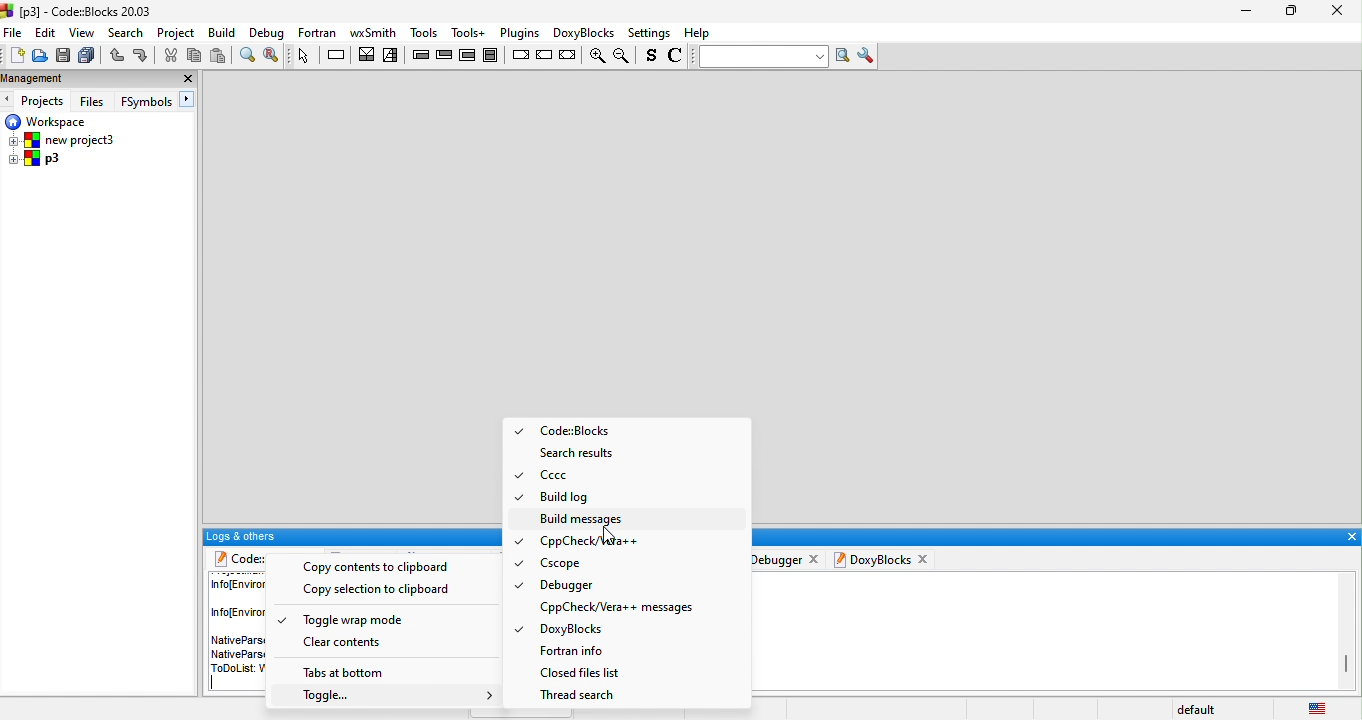 Image resolution: width=1362 pixels, height=720 pixels. What do you see at coordinates (761, 56) in the screenshot?
I see `text to search` at bounding box center [761, 56].